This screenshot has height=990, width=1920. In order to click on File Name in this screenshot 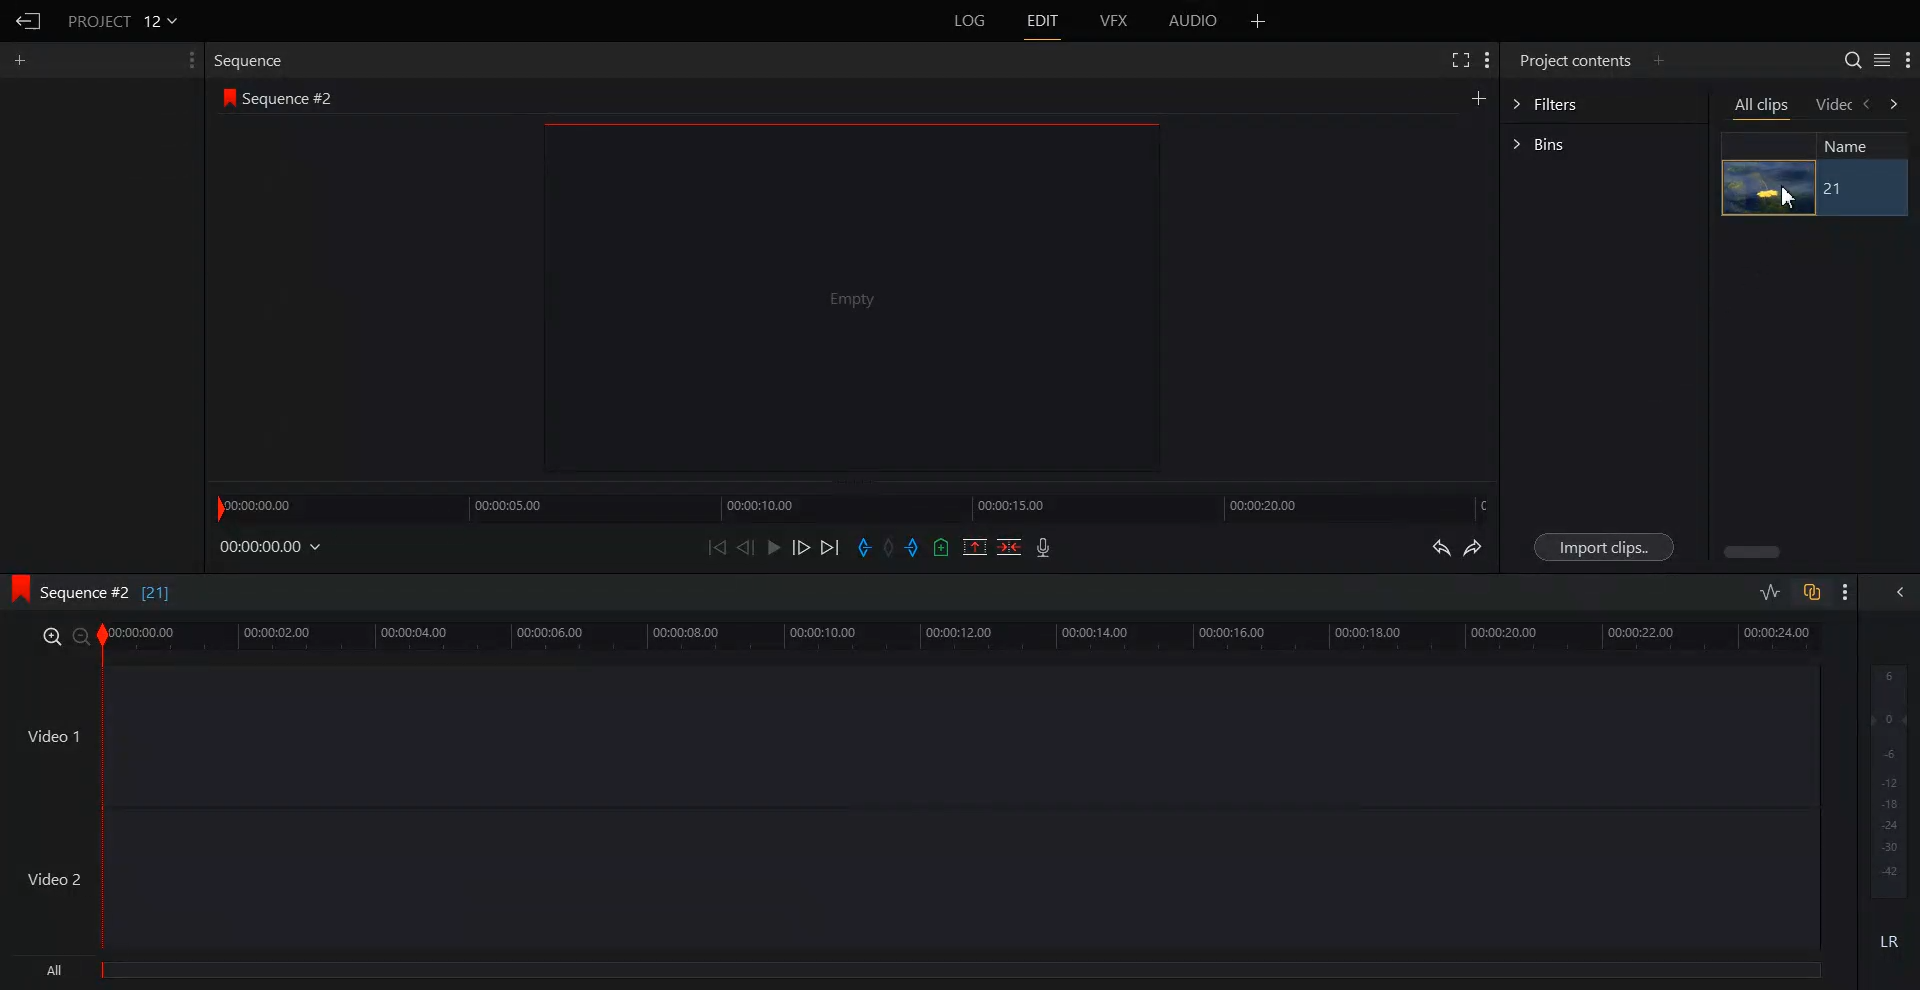, I will do `click(125, 20)`.